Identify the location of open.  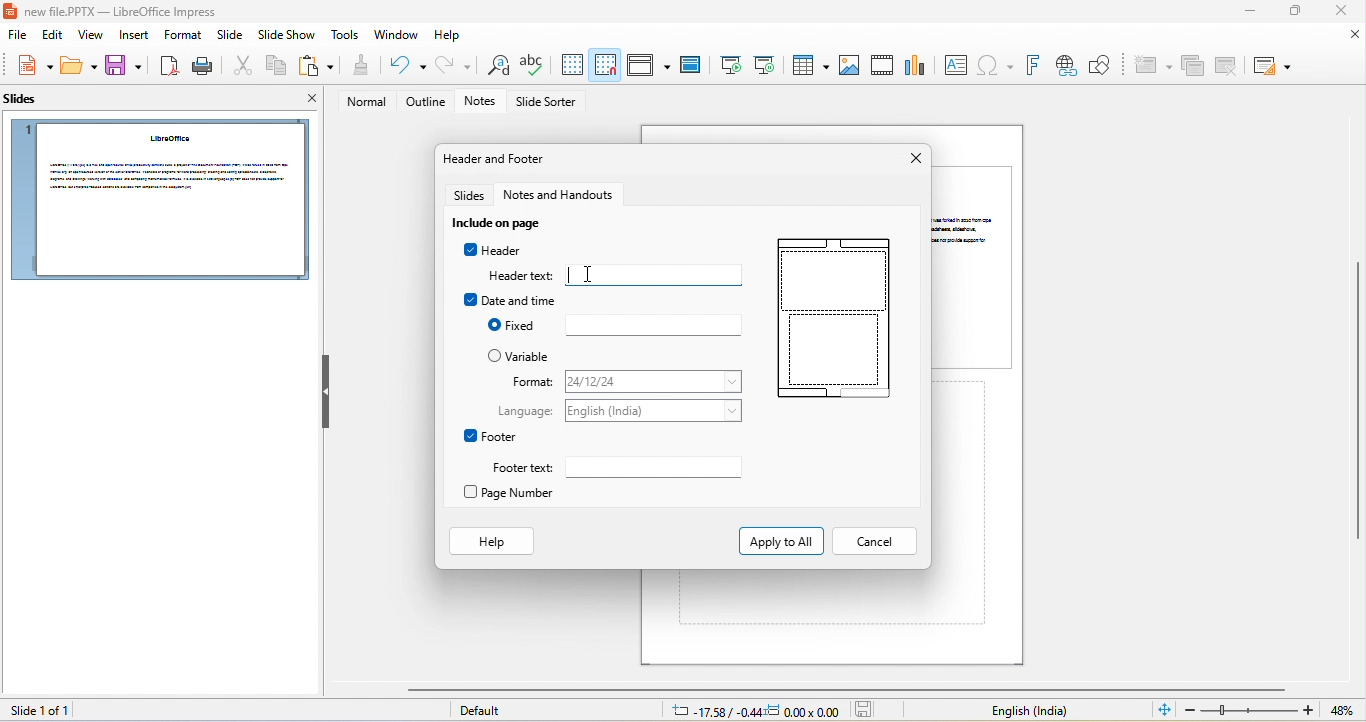
(80, 67).